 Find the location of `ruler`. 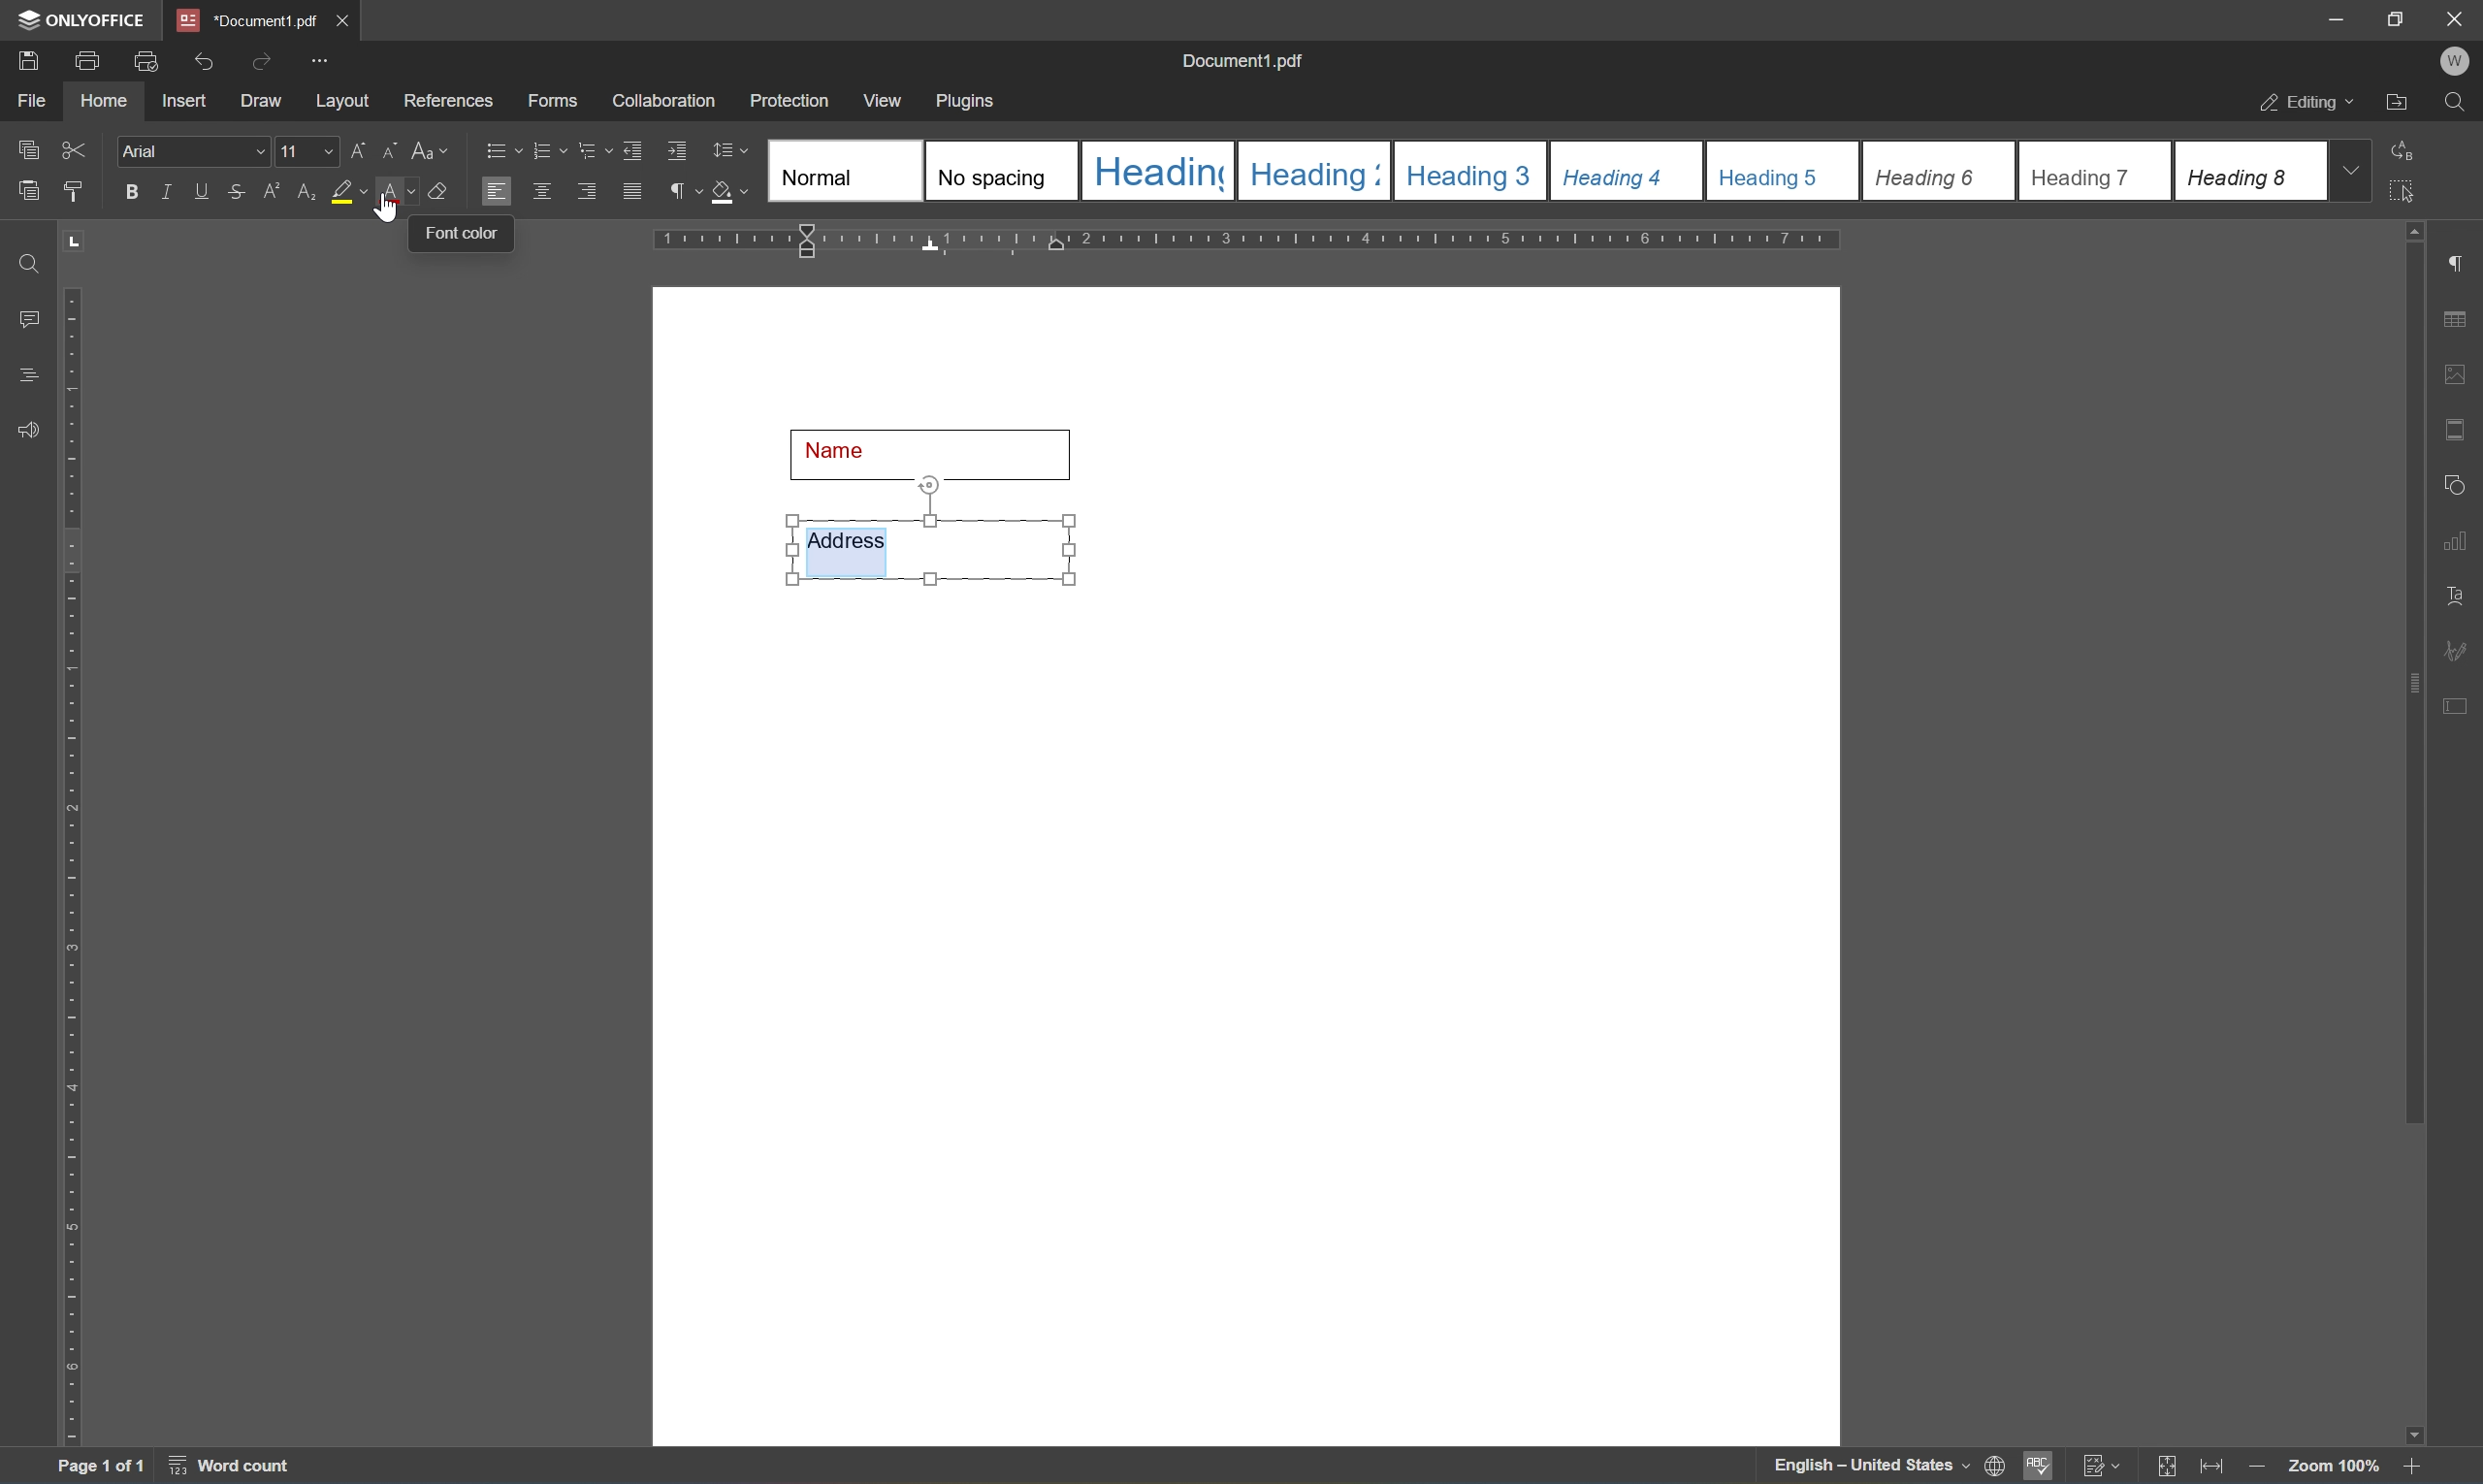

ruler is located at coordinates (73, 867).